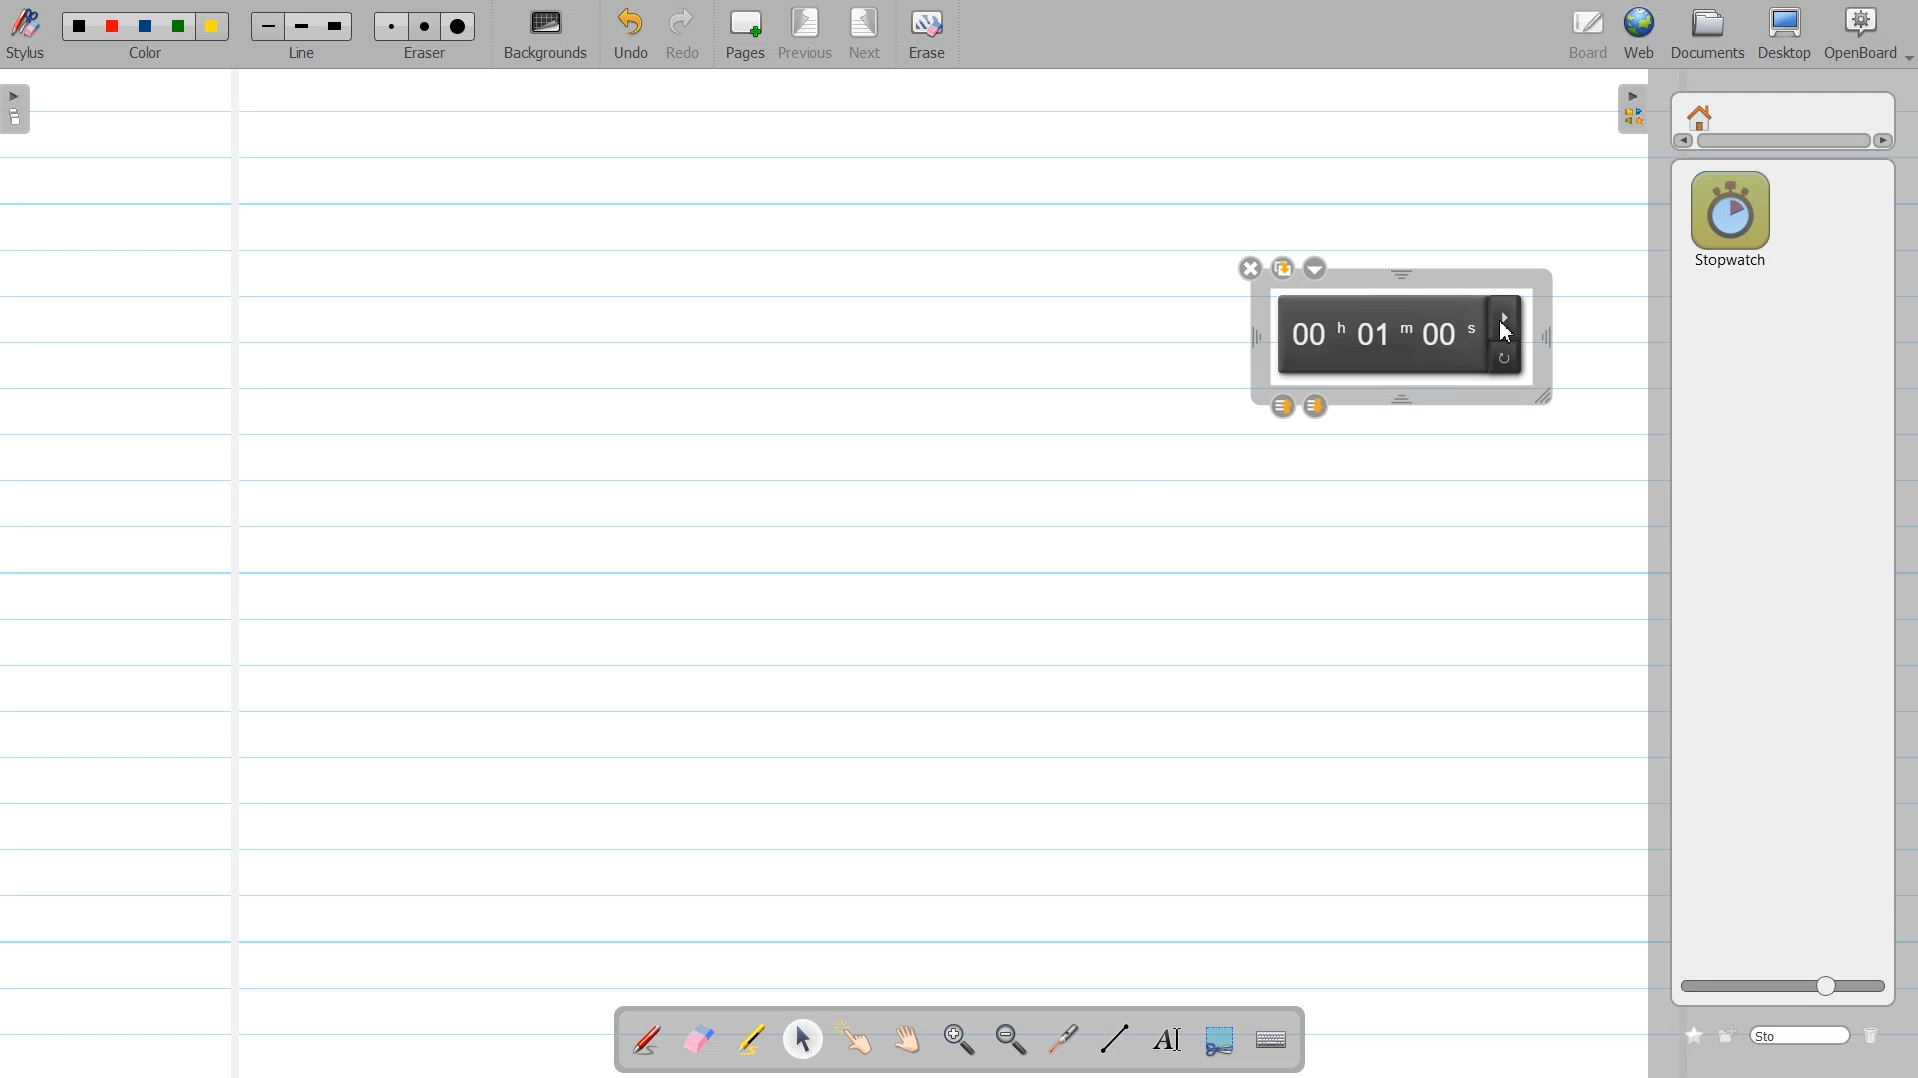 The width and height of the screenshot is (1918, 1078). I want to click on OpenBoard, so click(1864, 34).